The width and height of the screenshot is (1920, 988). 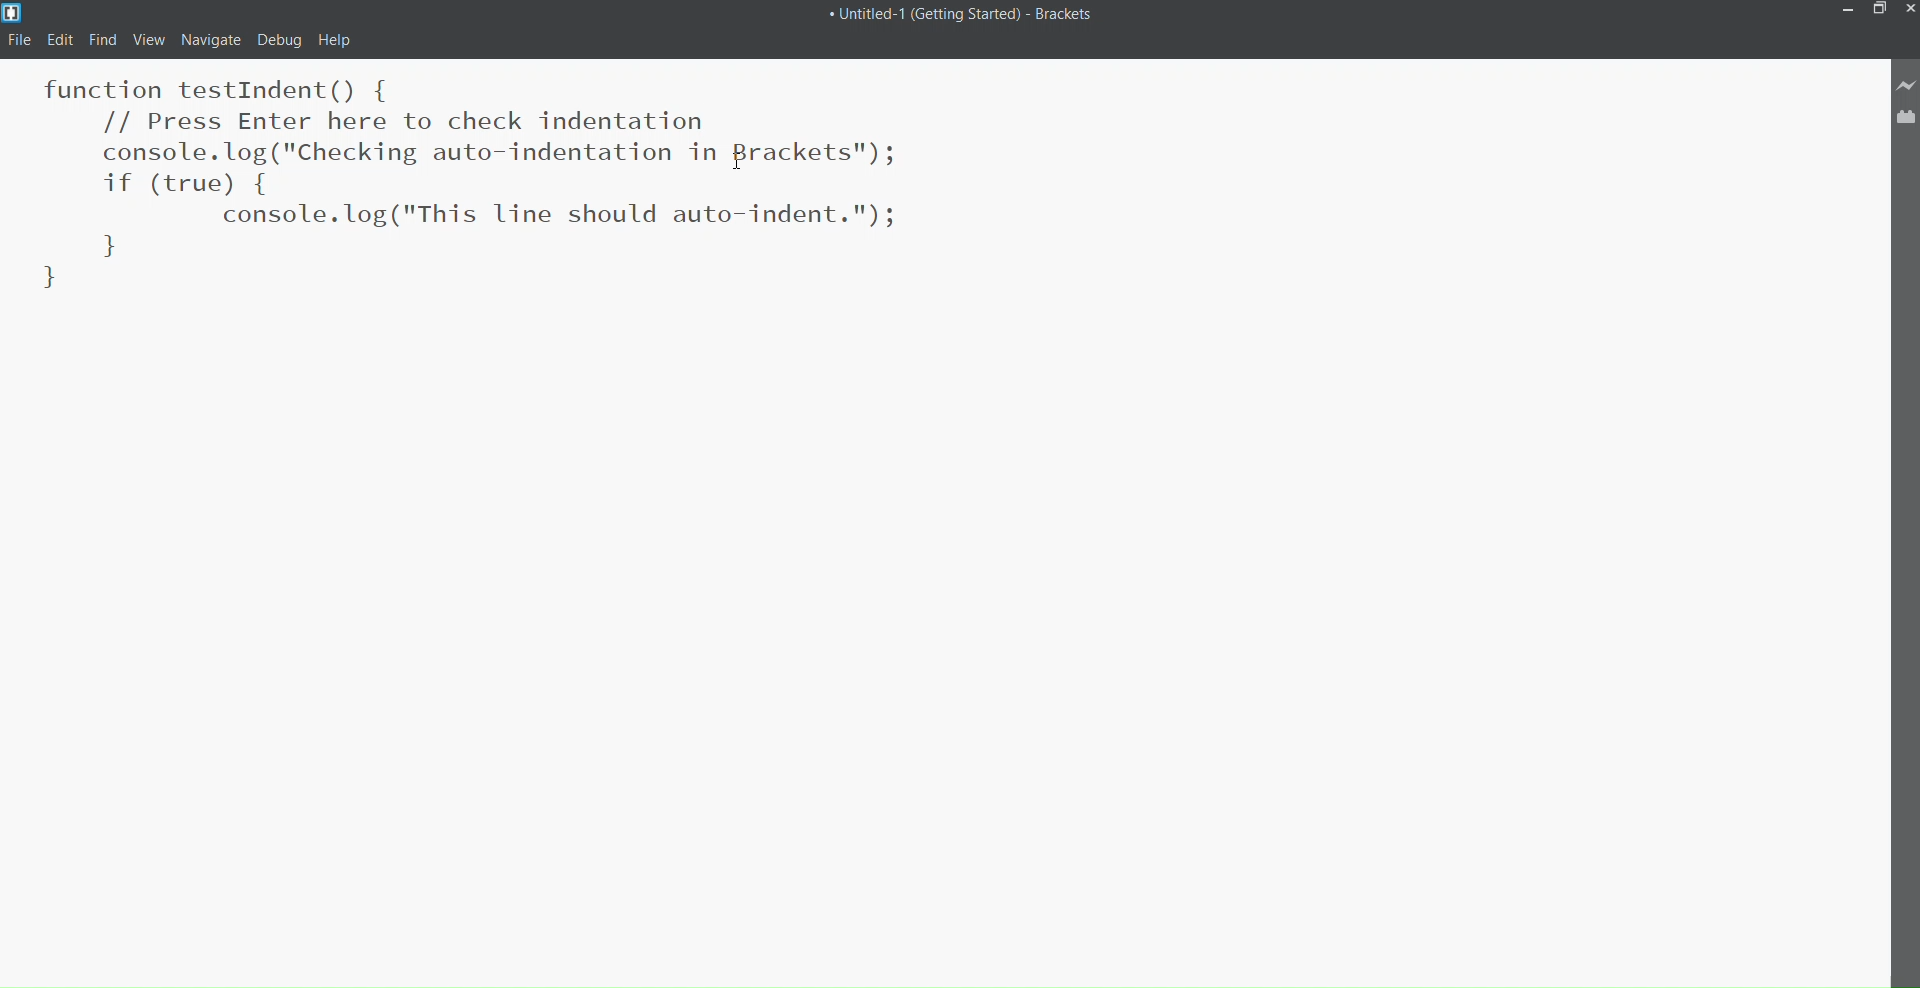 I want to click on help, so click(x=335, y=42).